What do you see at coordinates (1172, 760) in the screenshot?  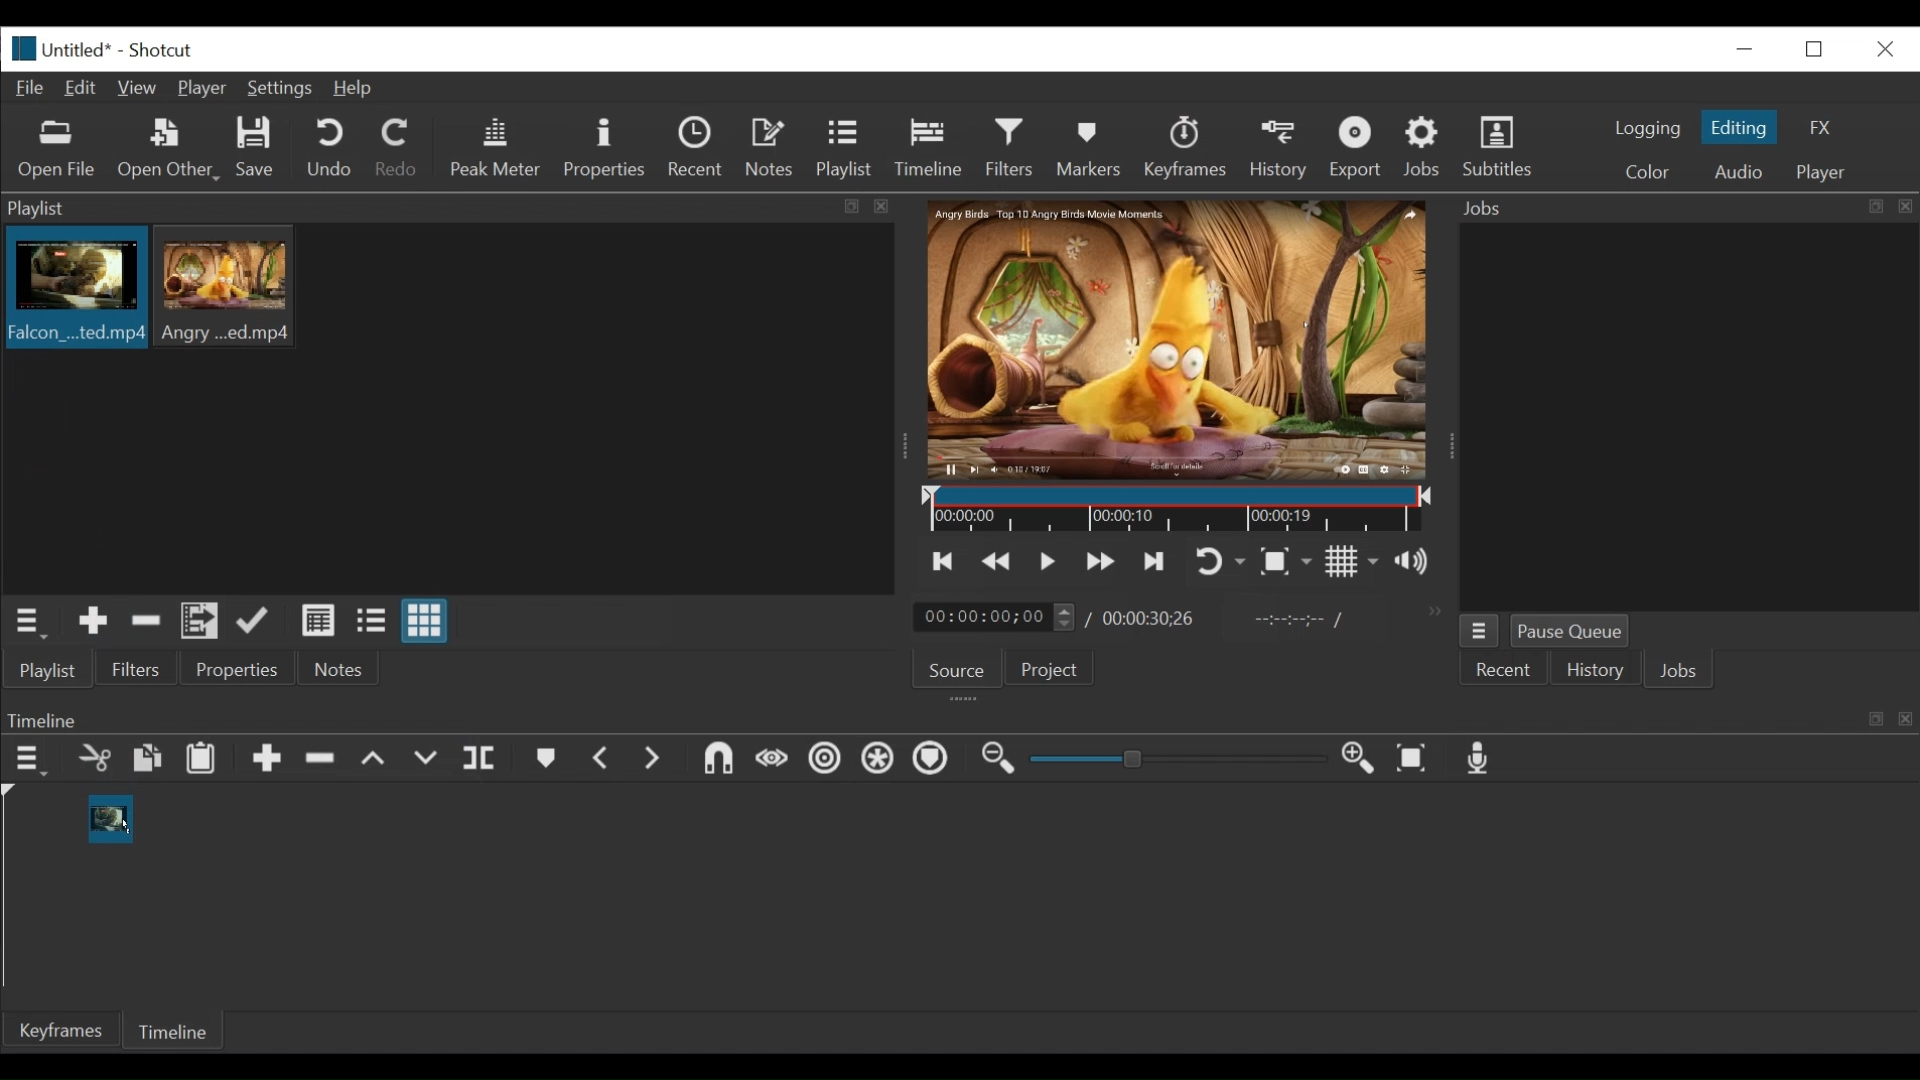 I see `slider` at bounding box center [1172, 760].